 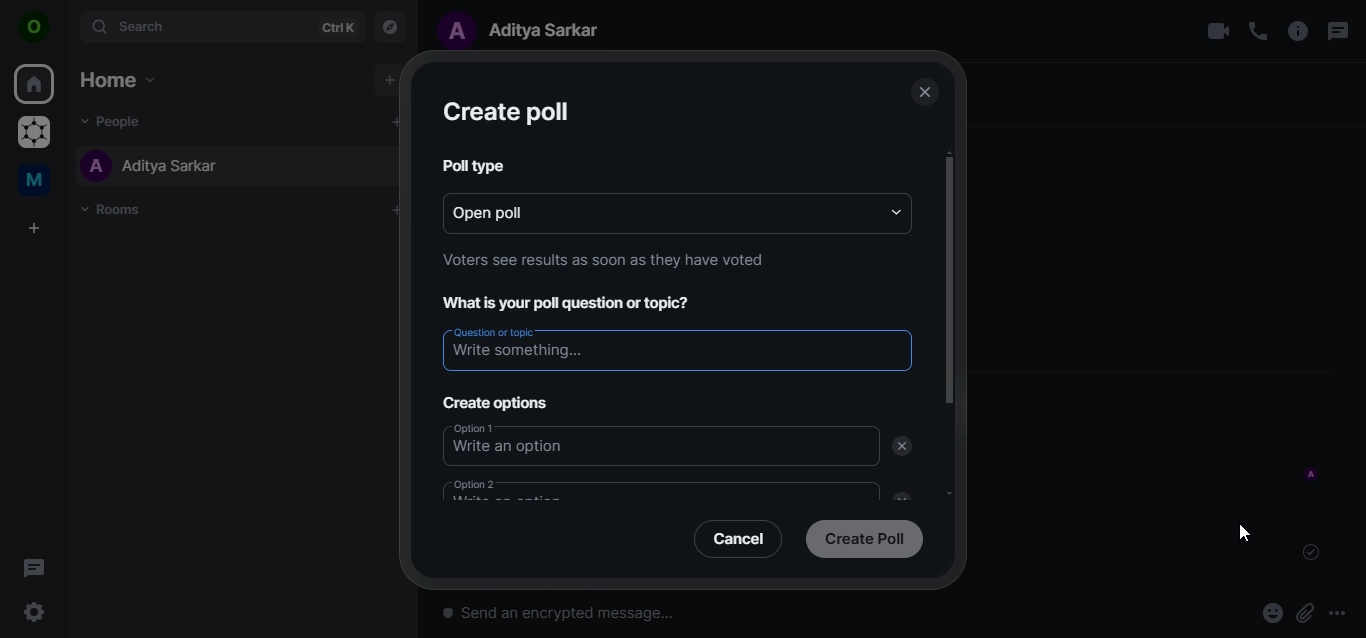 What do you see at coordinates (604, 259) in the screenshot?
I see `Voters see results as soon as they have voted` at bounding box center [604, 259].